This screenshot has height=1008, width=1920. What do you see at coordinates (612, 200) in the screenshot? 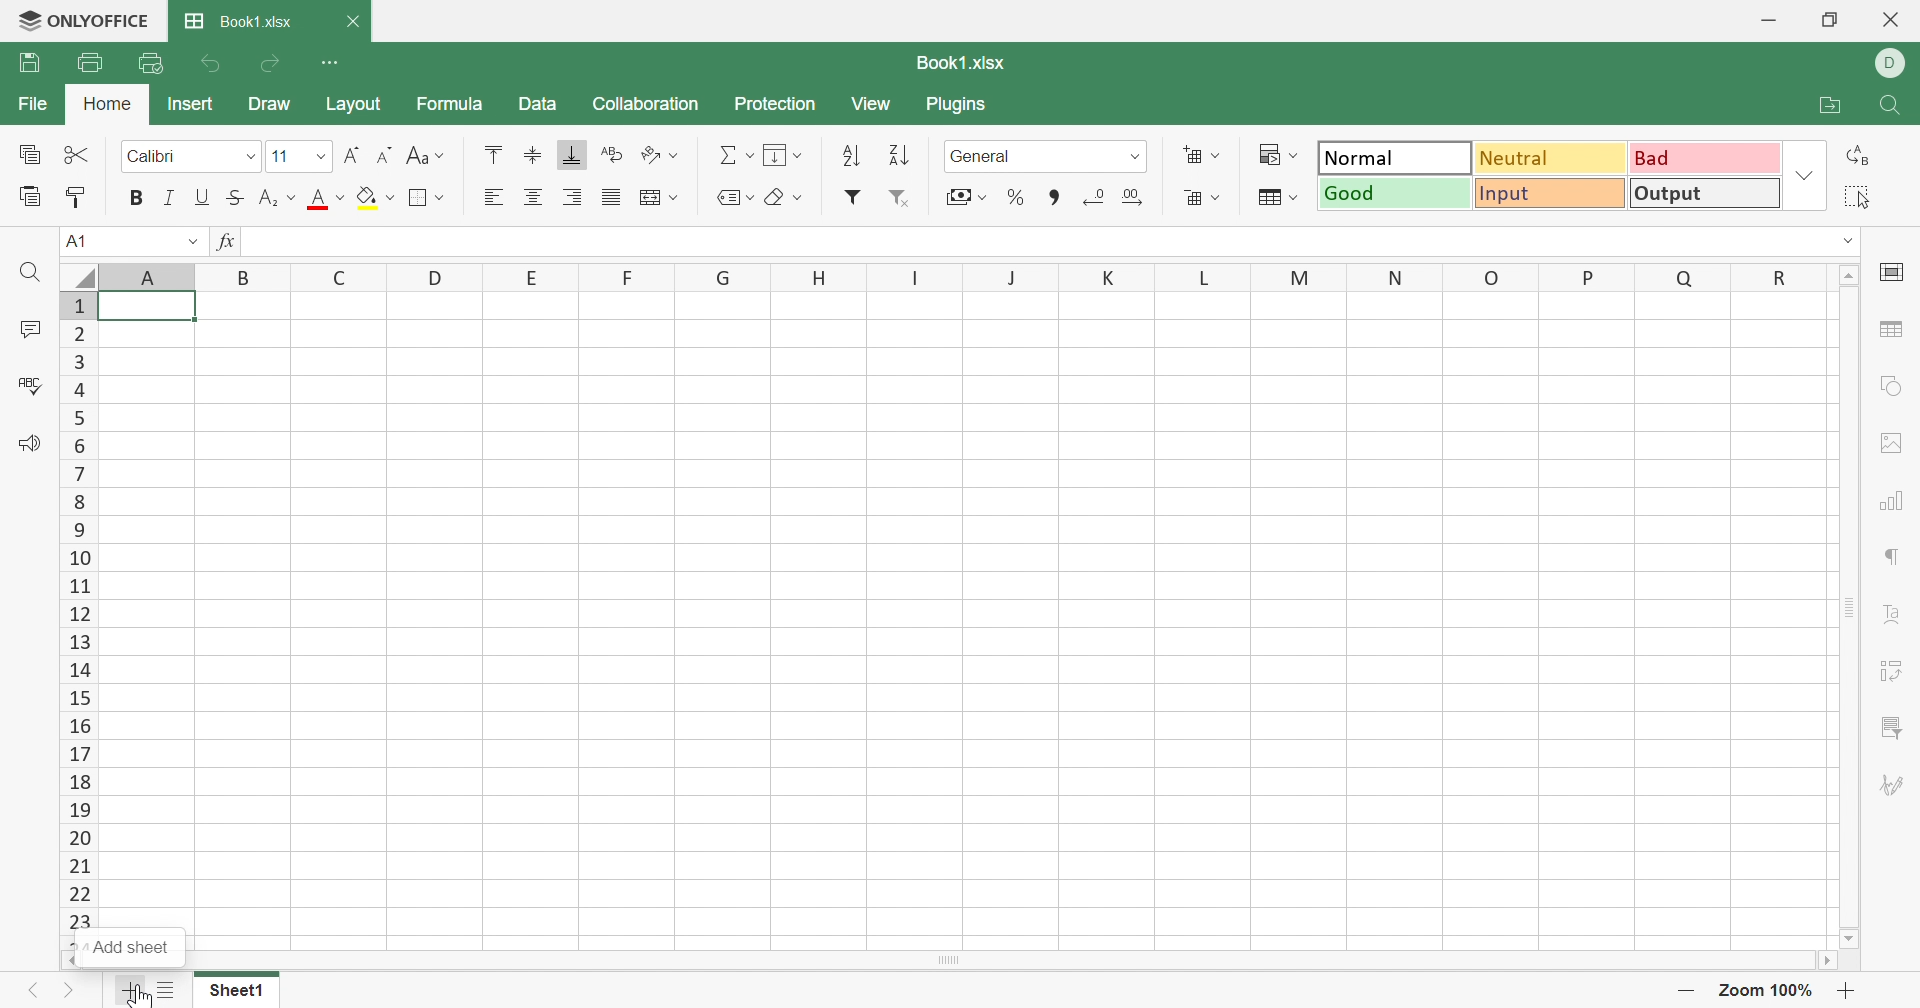
I see `Justified` at bounding box center [612, 200].